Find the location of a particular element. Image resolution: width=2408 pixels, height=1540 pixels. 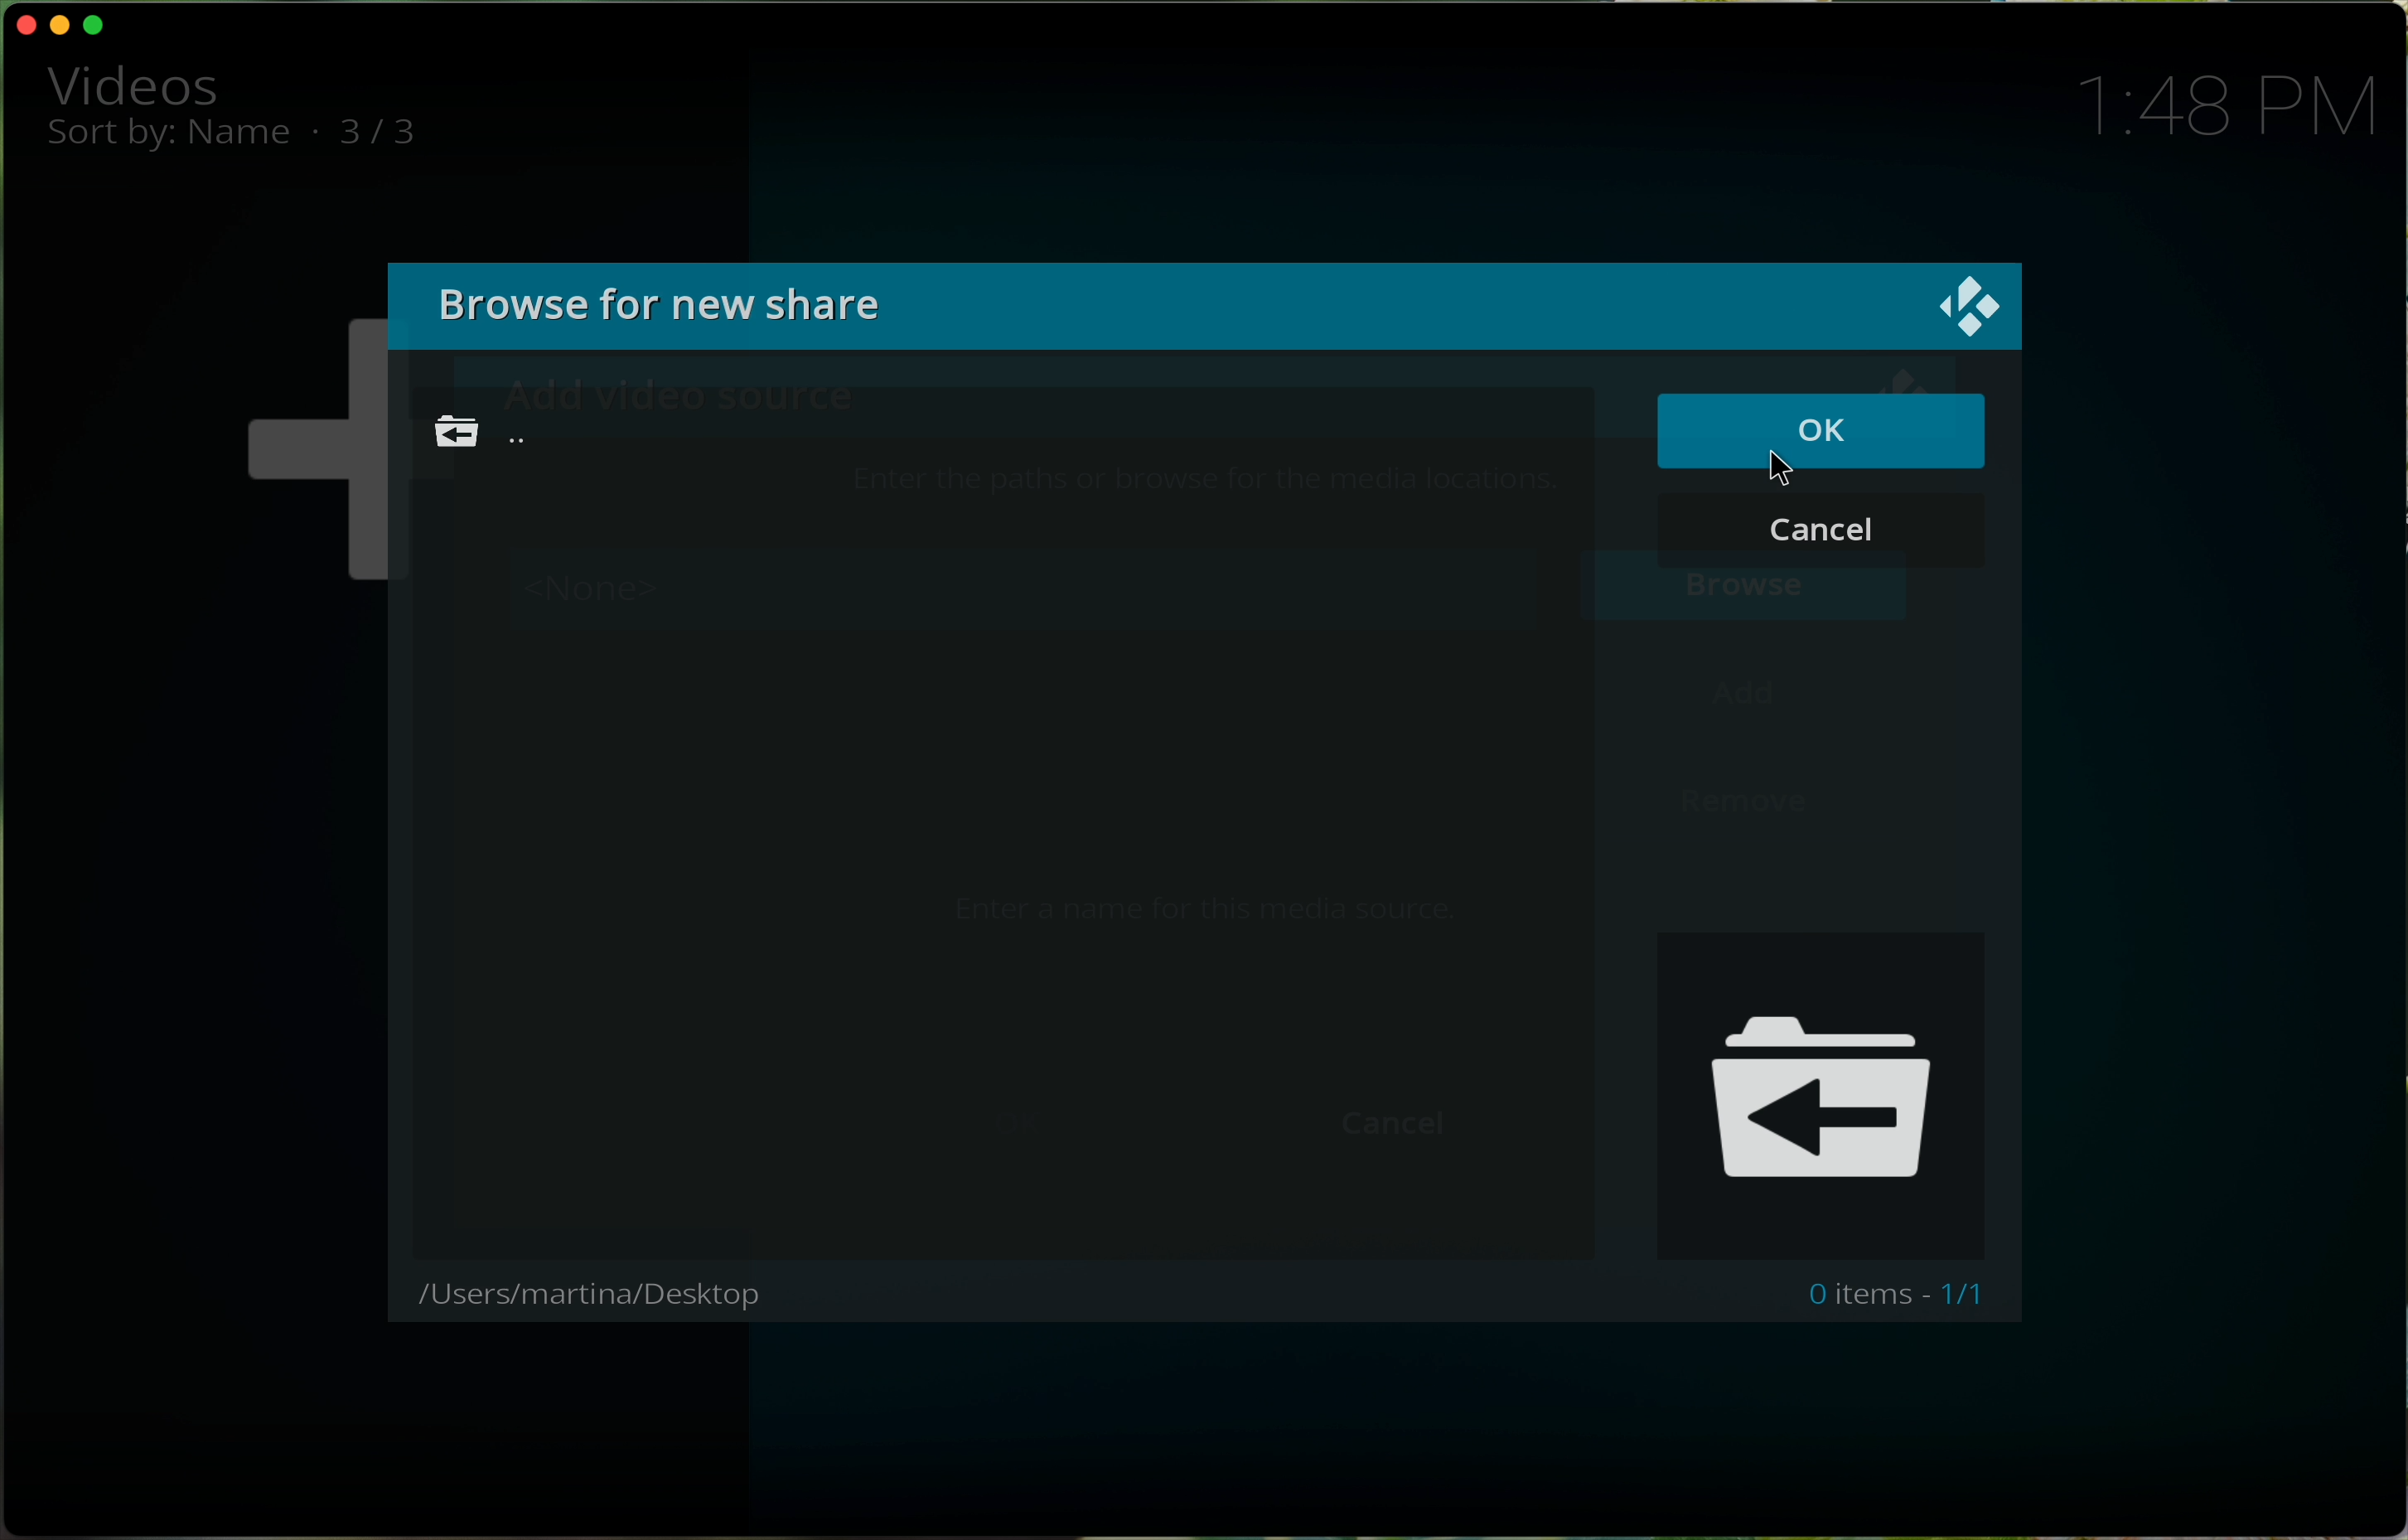

go back symbol is located at coordinates (1824, 1091).